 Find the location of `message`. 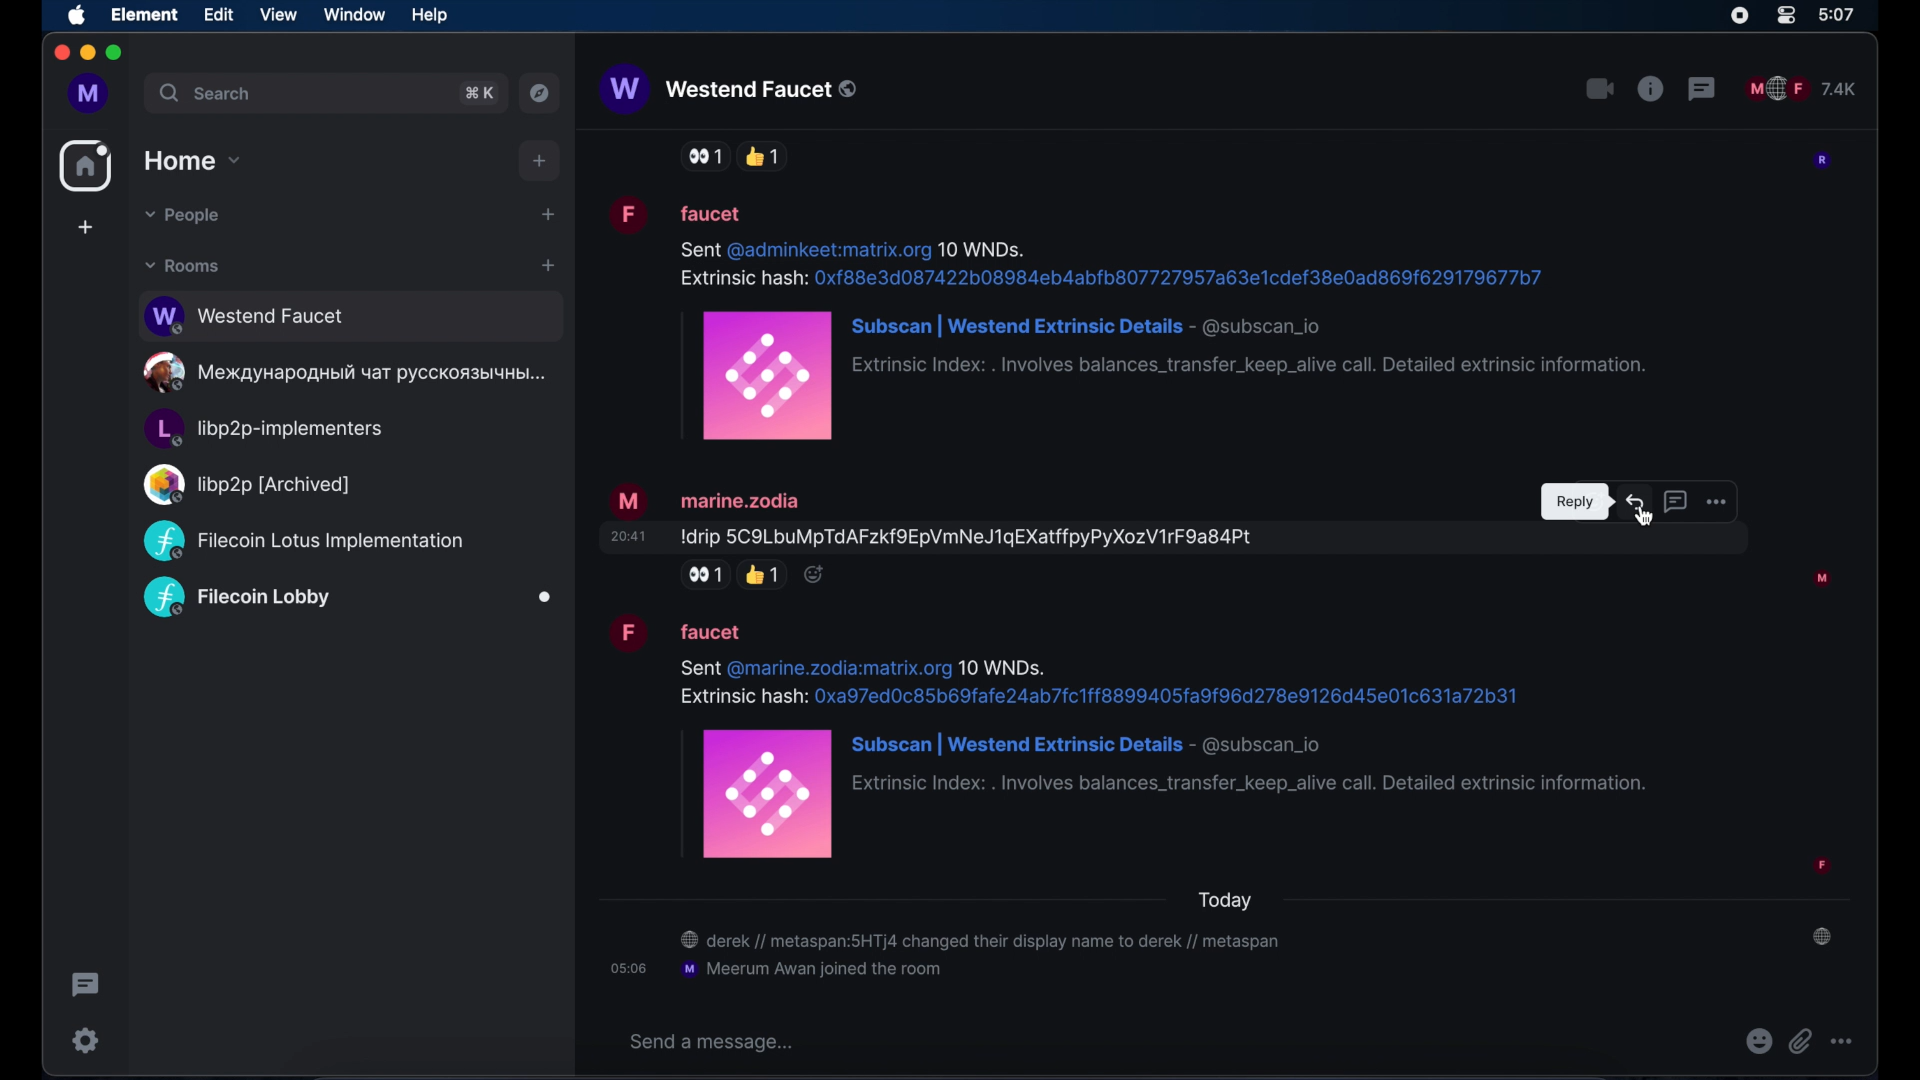

message is located at coordinates (1124, 737).